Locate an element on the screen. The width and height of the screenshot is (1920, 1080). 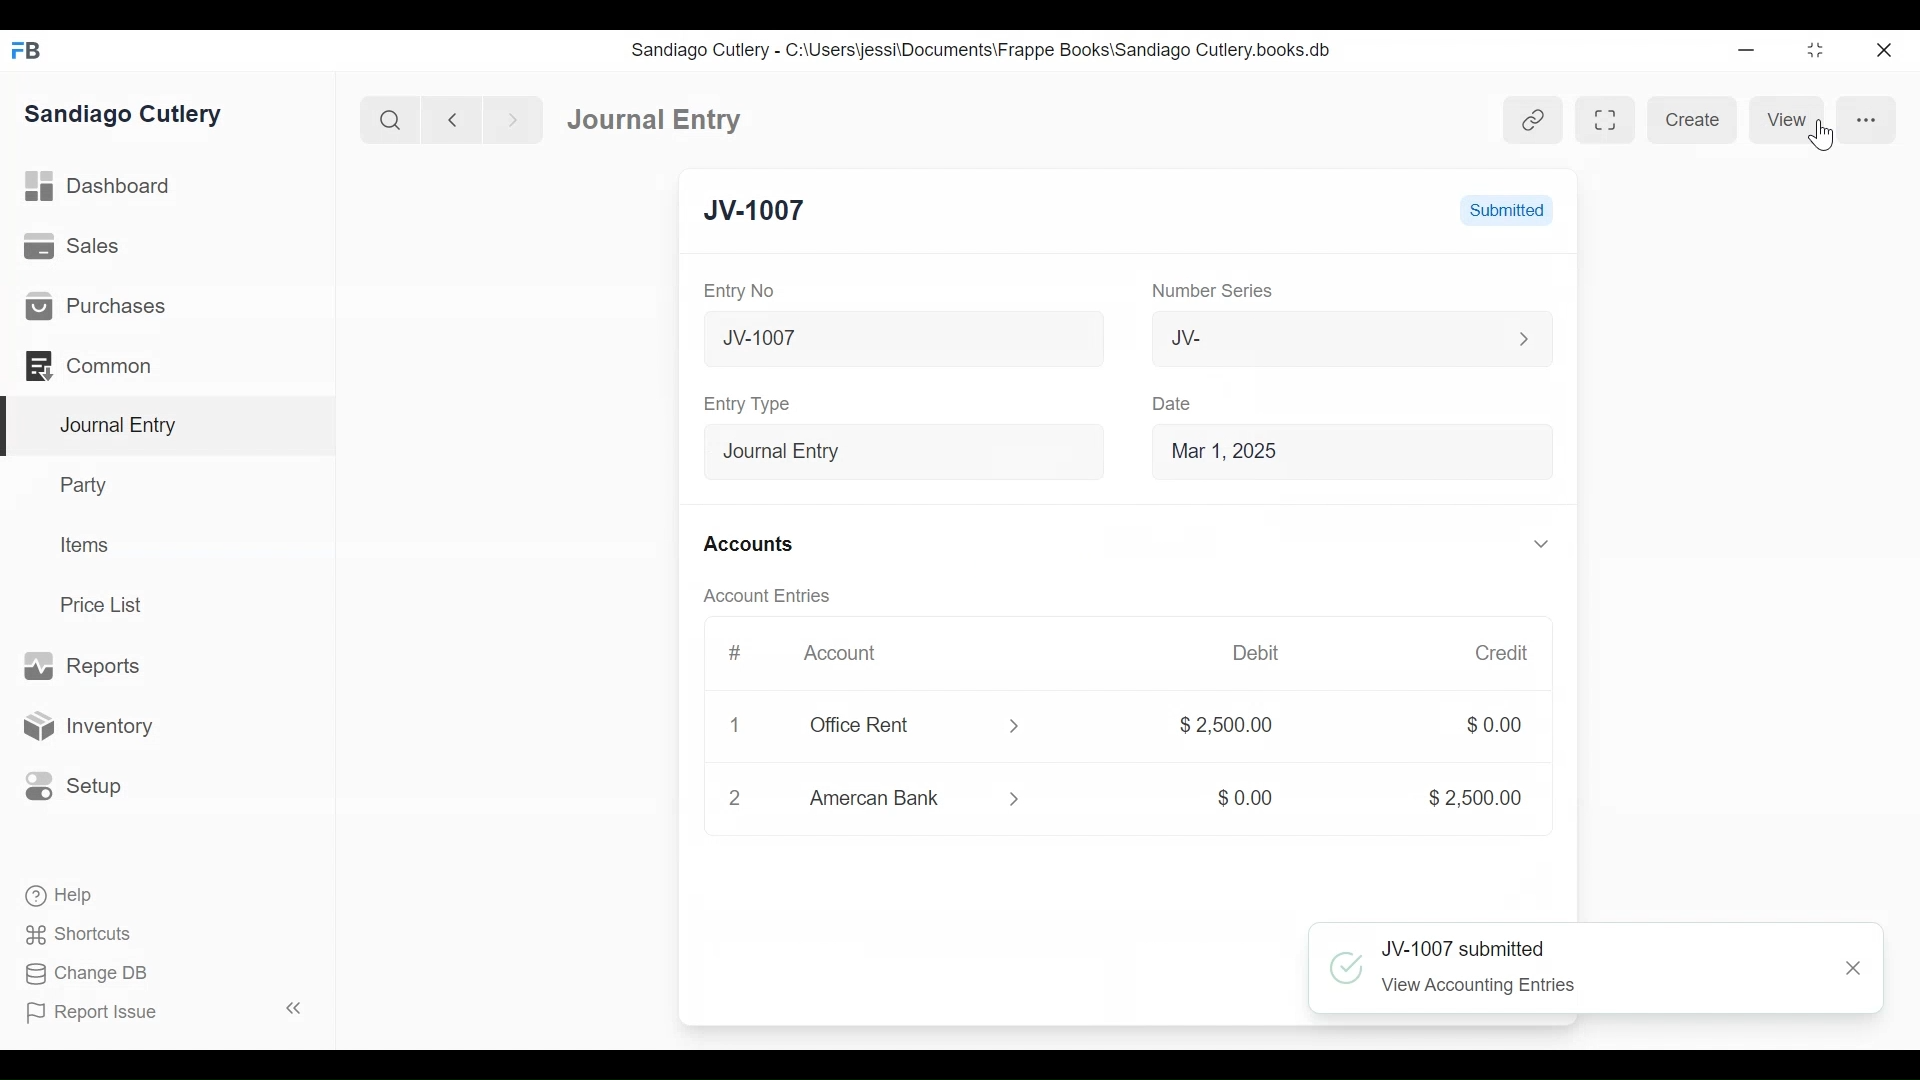
minimize is located at coordinates (1749, 46).